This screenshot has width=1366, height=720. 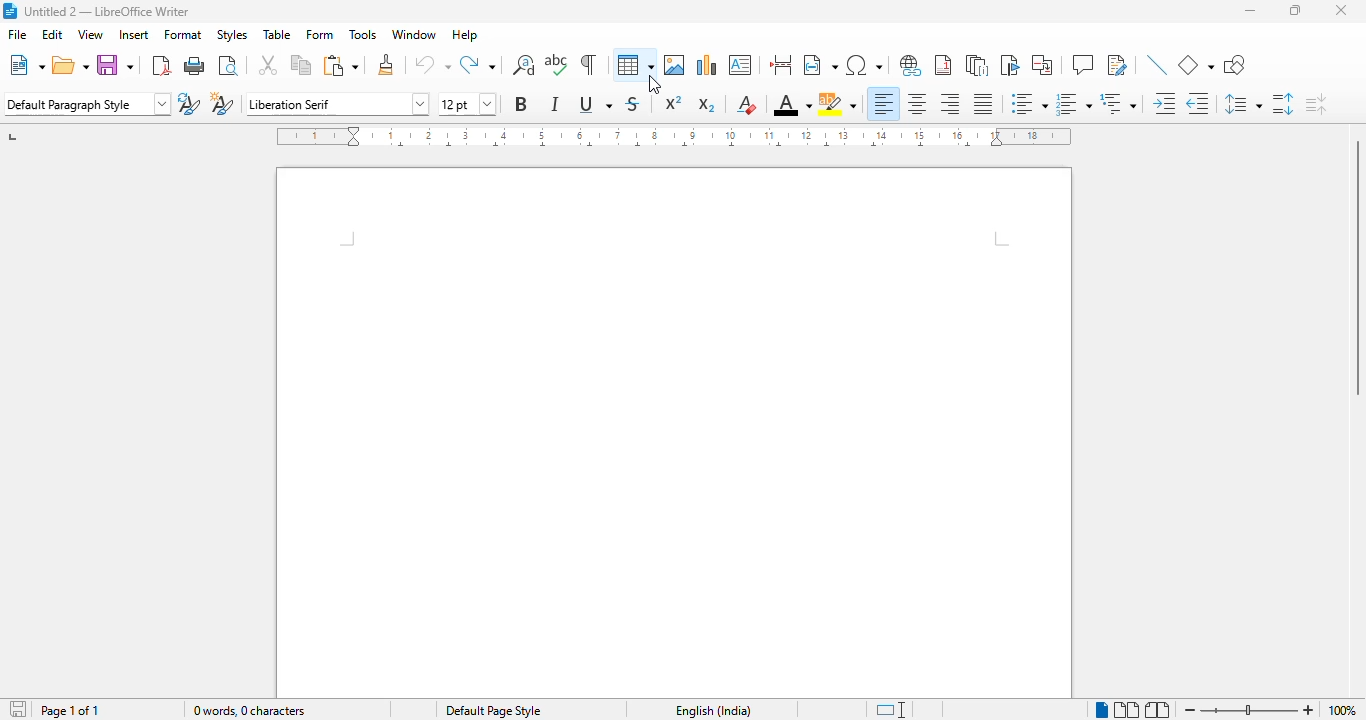 I want to click on subscript, so click(x=707, y=105).